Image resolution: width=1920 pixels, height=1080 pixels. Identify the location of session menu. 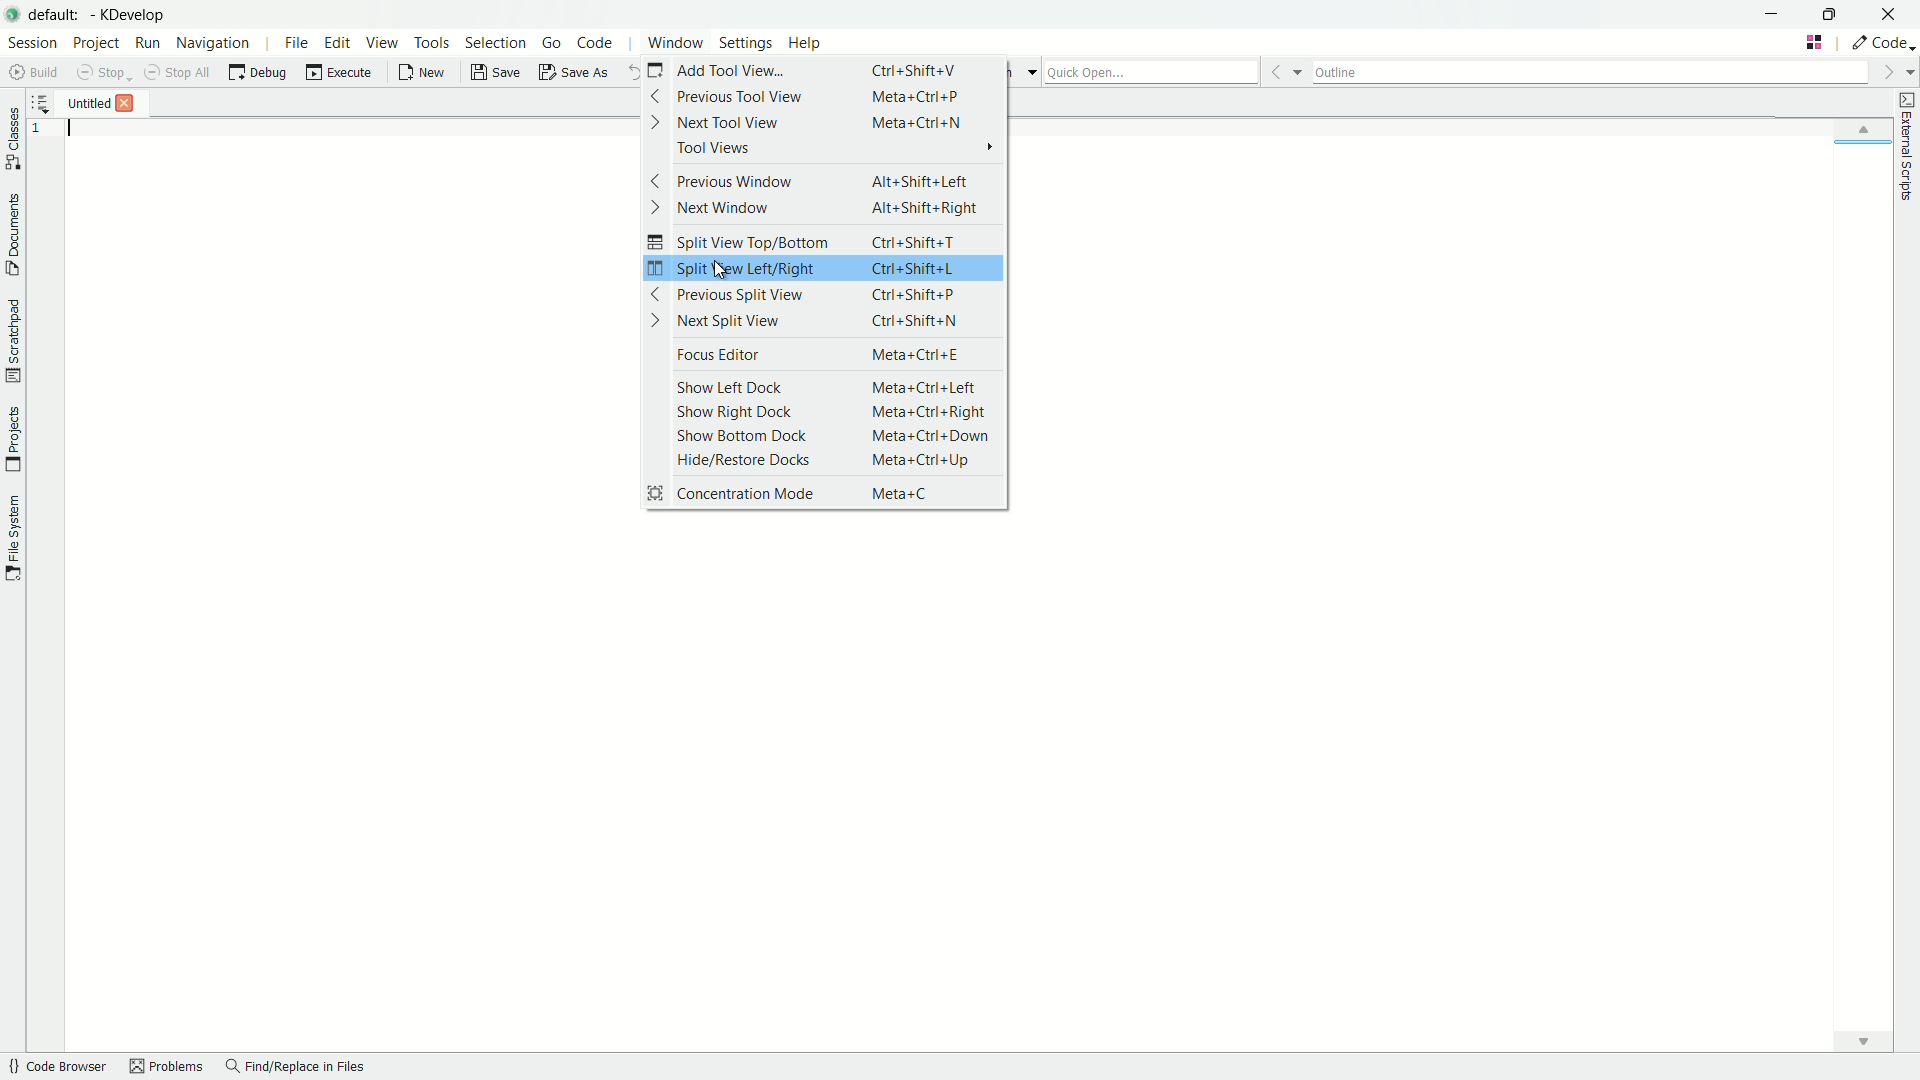
(32, 44).